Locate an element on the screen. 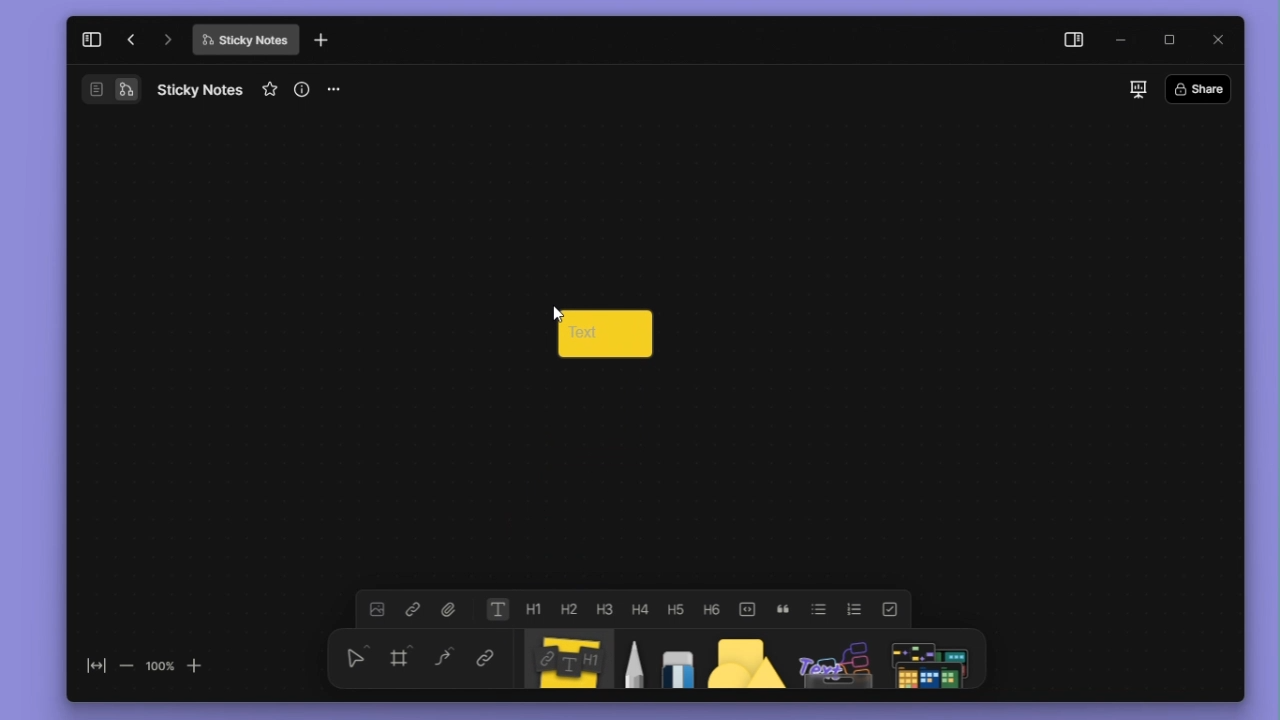  view info is located at coordinates (301, 89).